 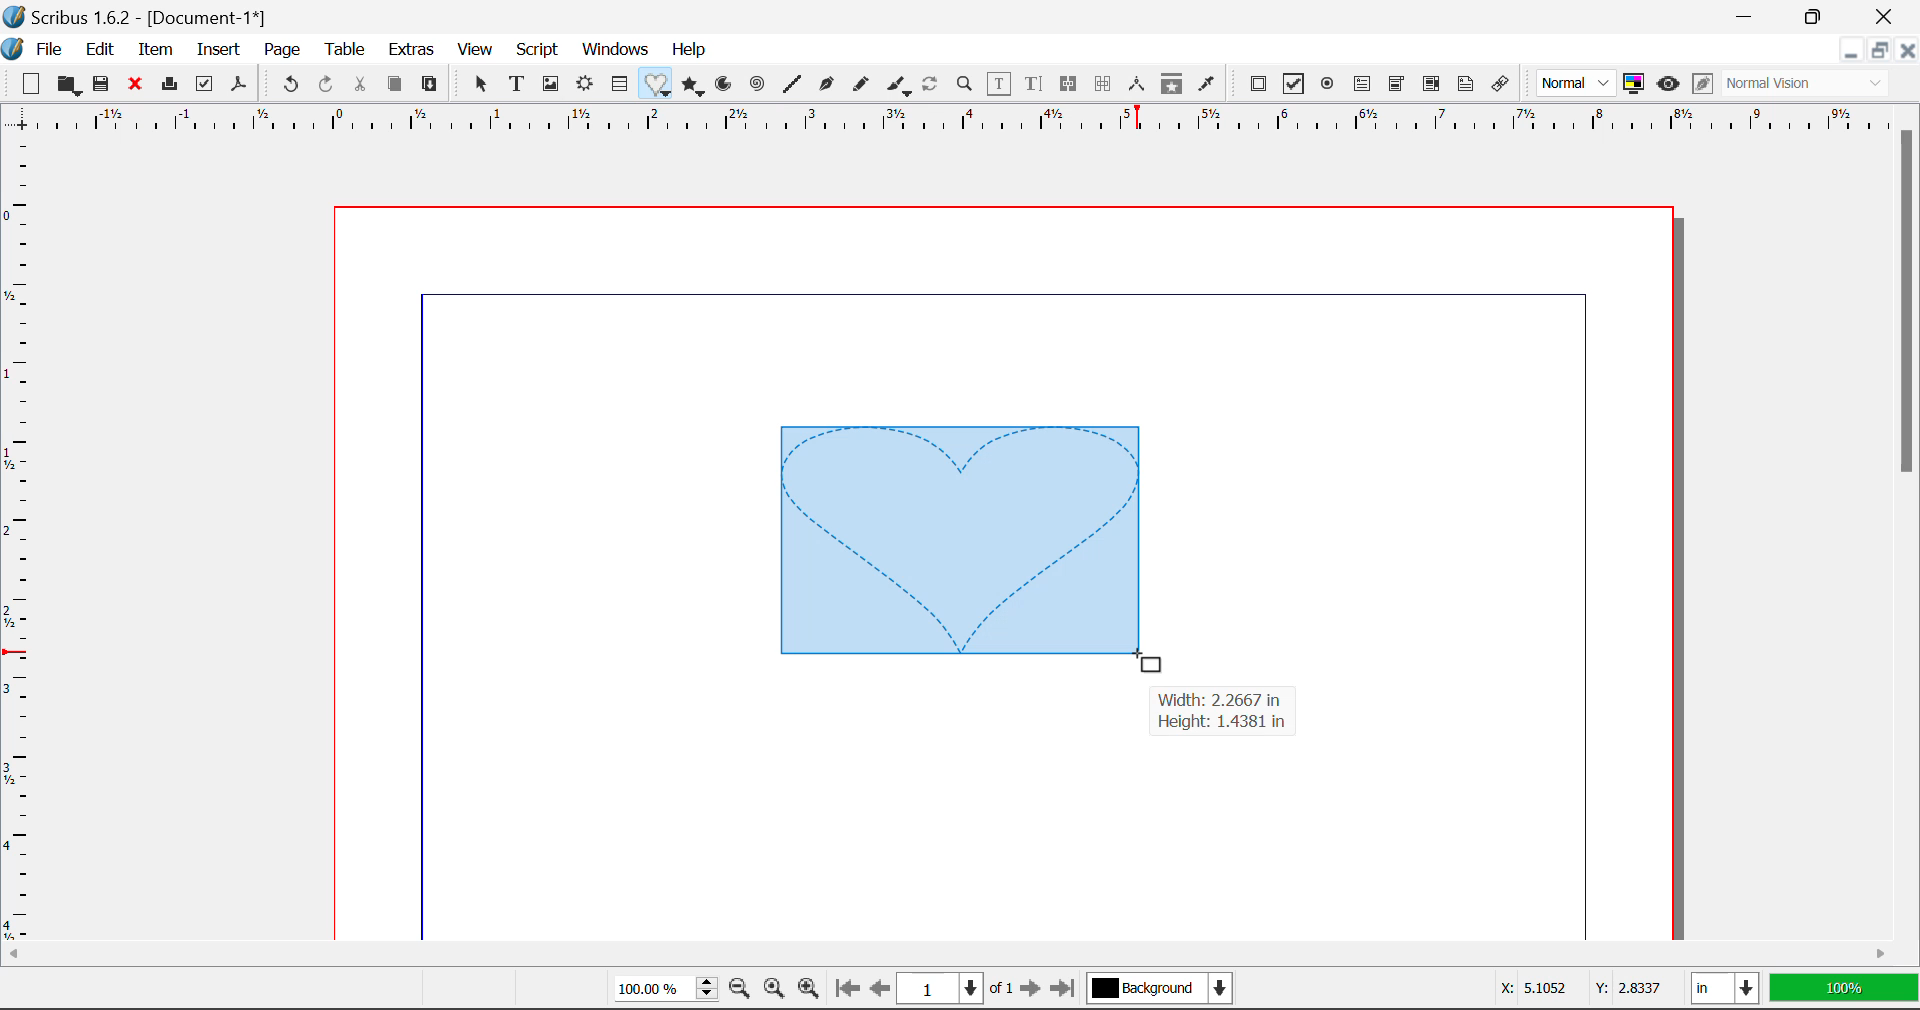 I want to click on Insert, so click(x=216, y=50).